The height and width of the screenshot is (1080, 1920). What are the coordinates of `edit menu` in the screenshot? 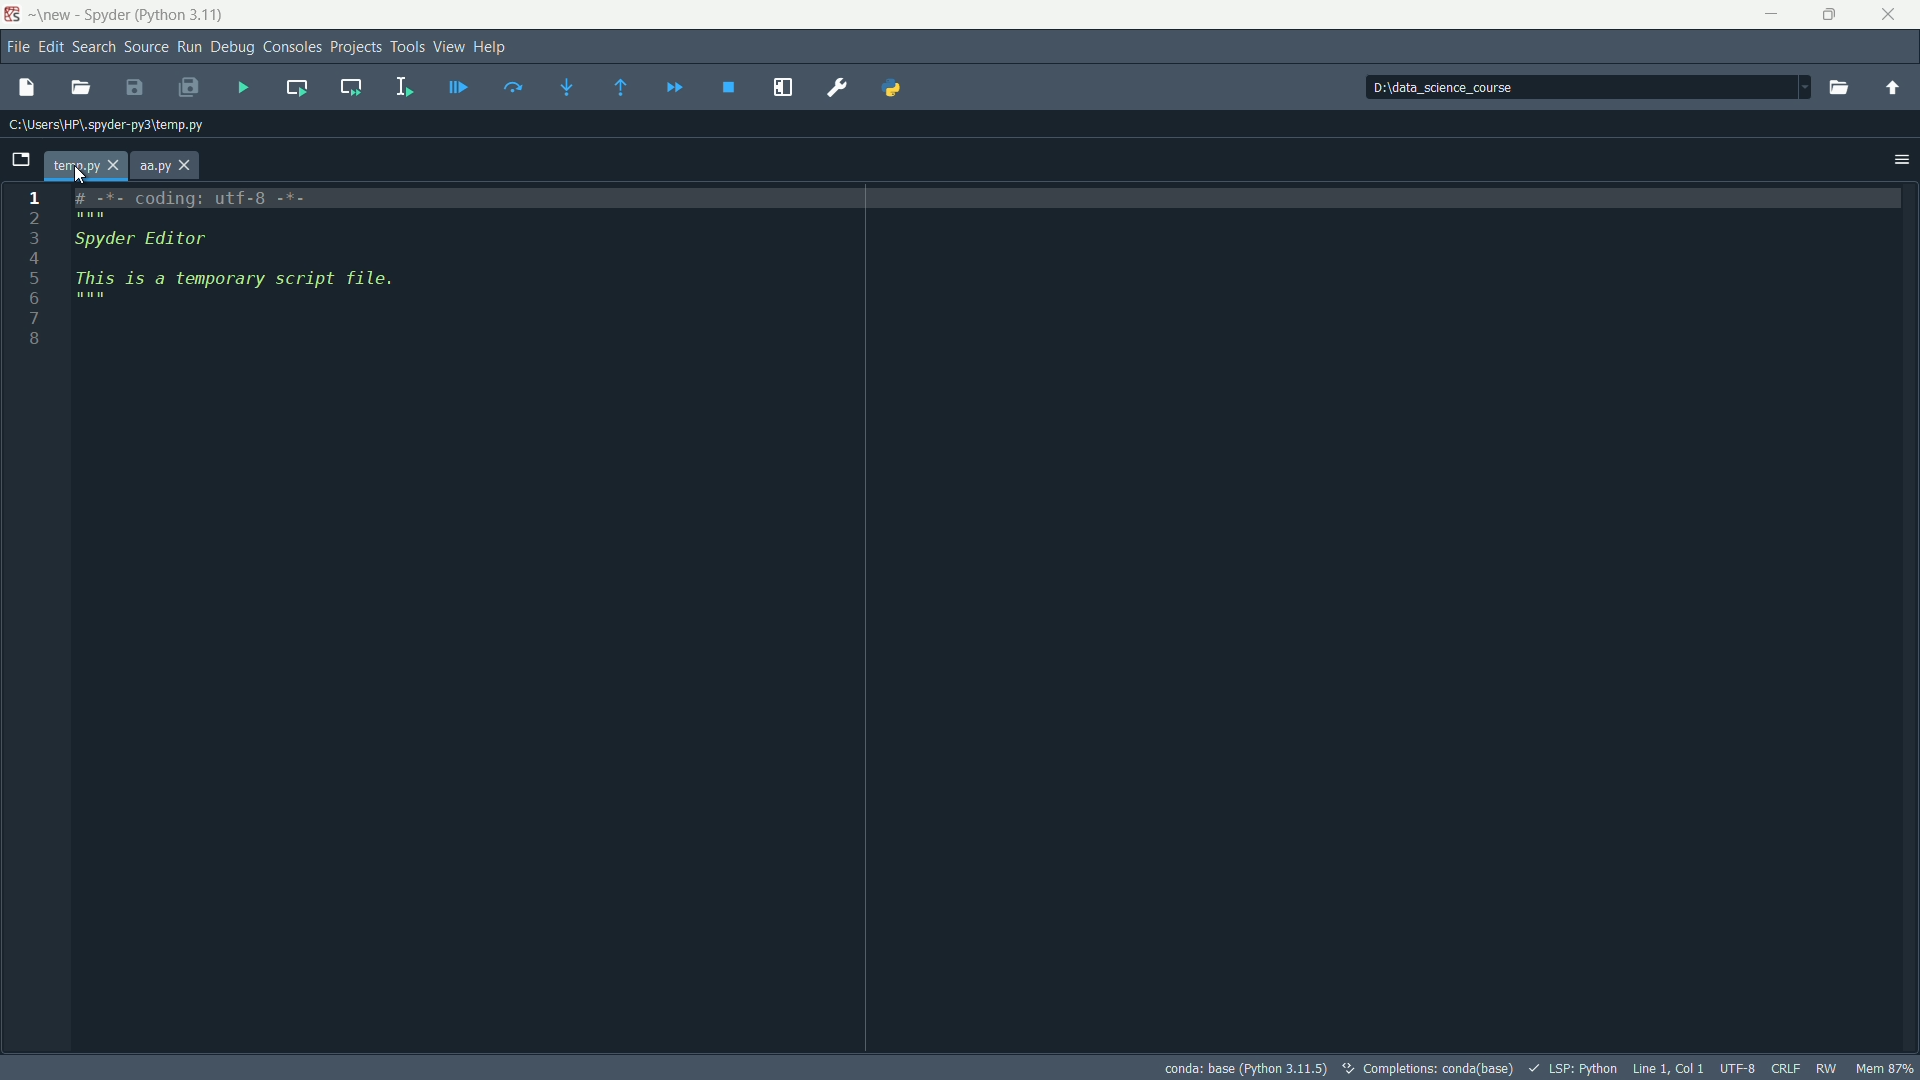 It's located at (52, 46).